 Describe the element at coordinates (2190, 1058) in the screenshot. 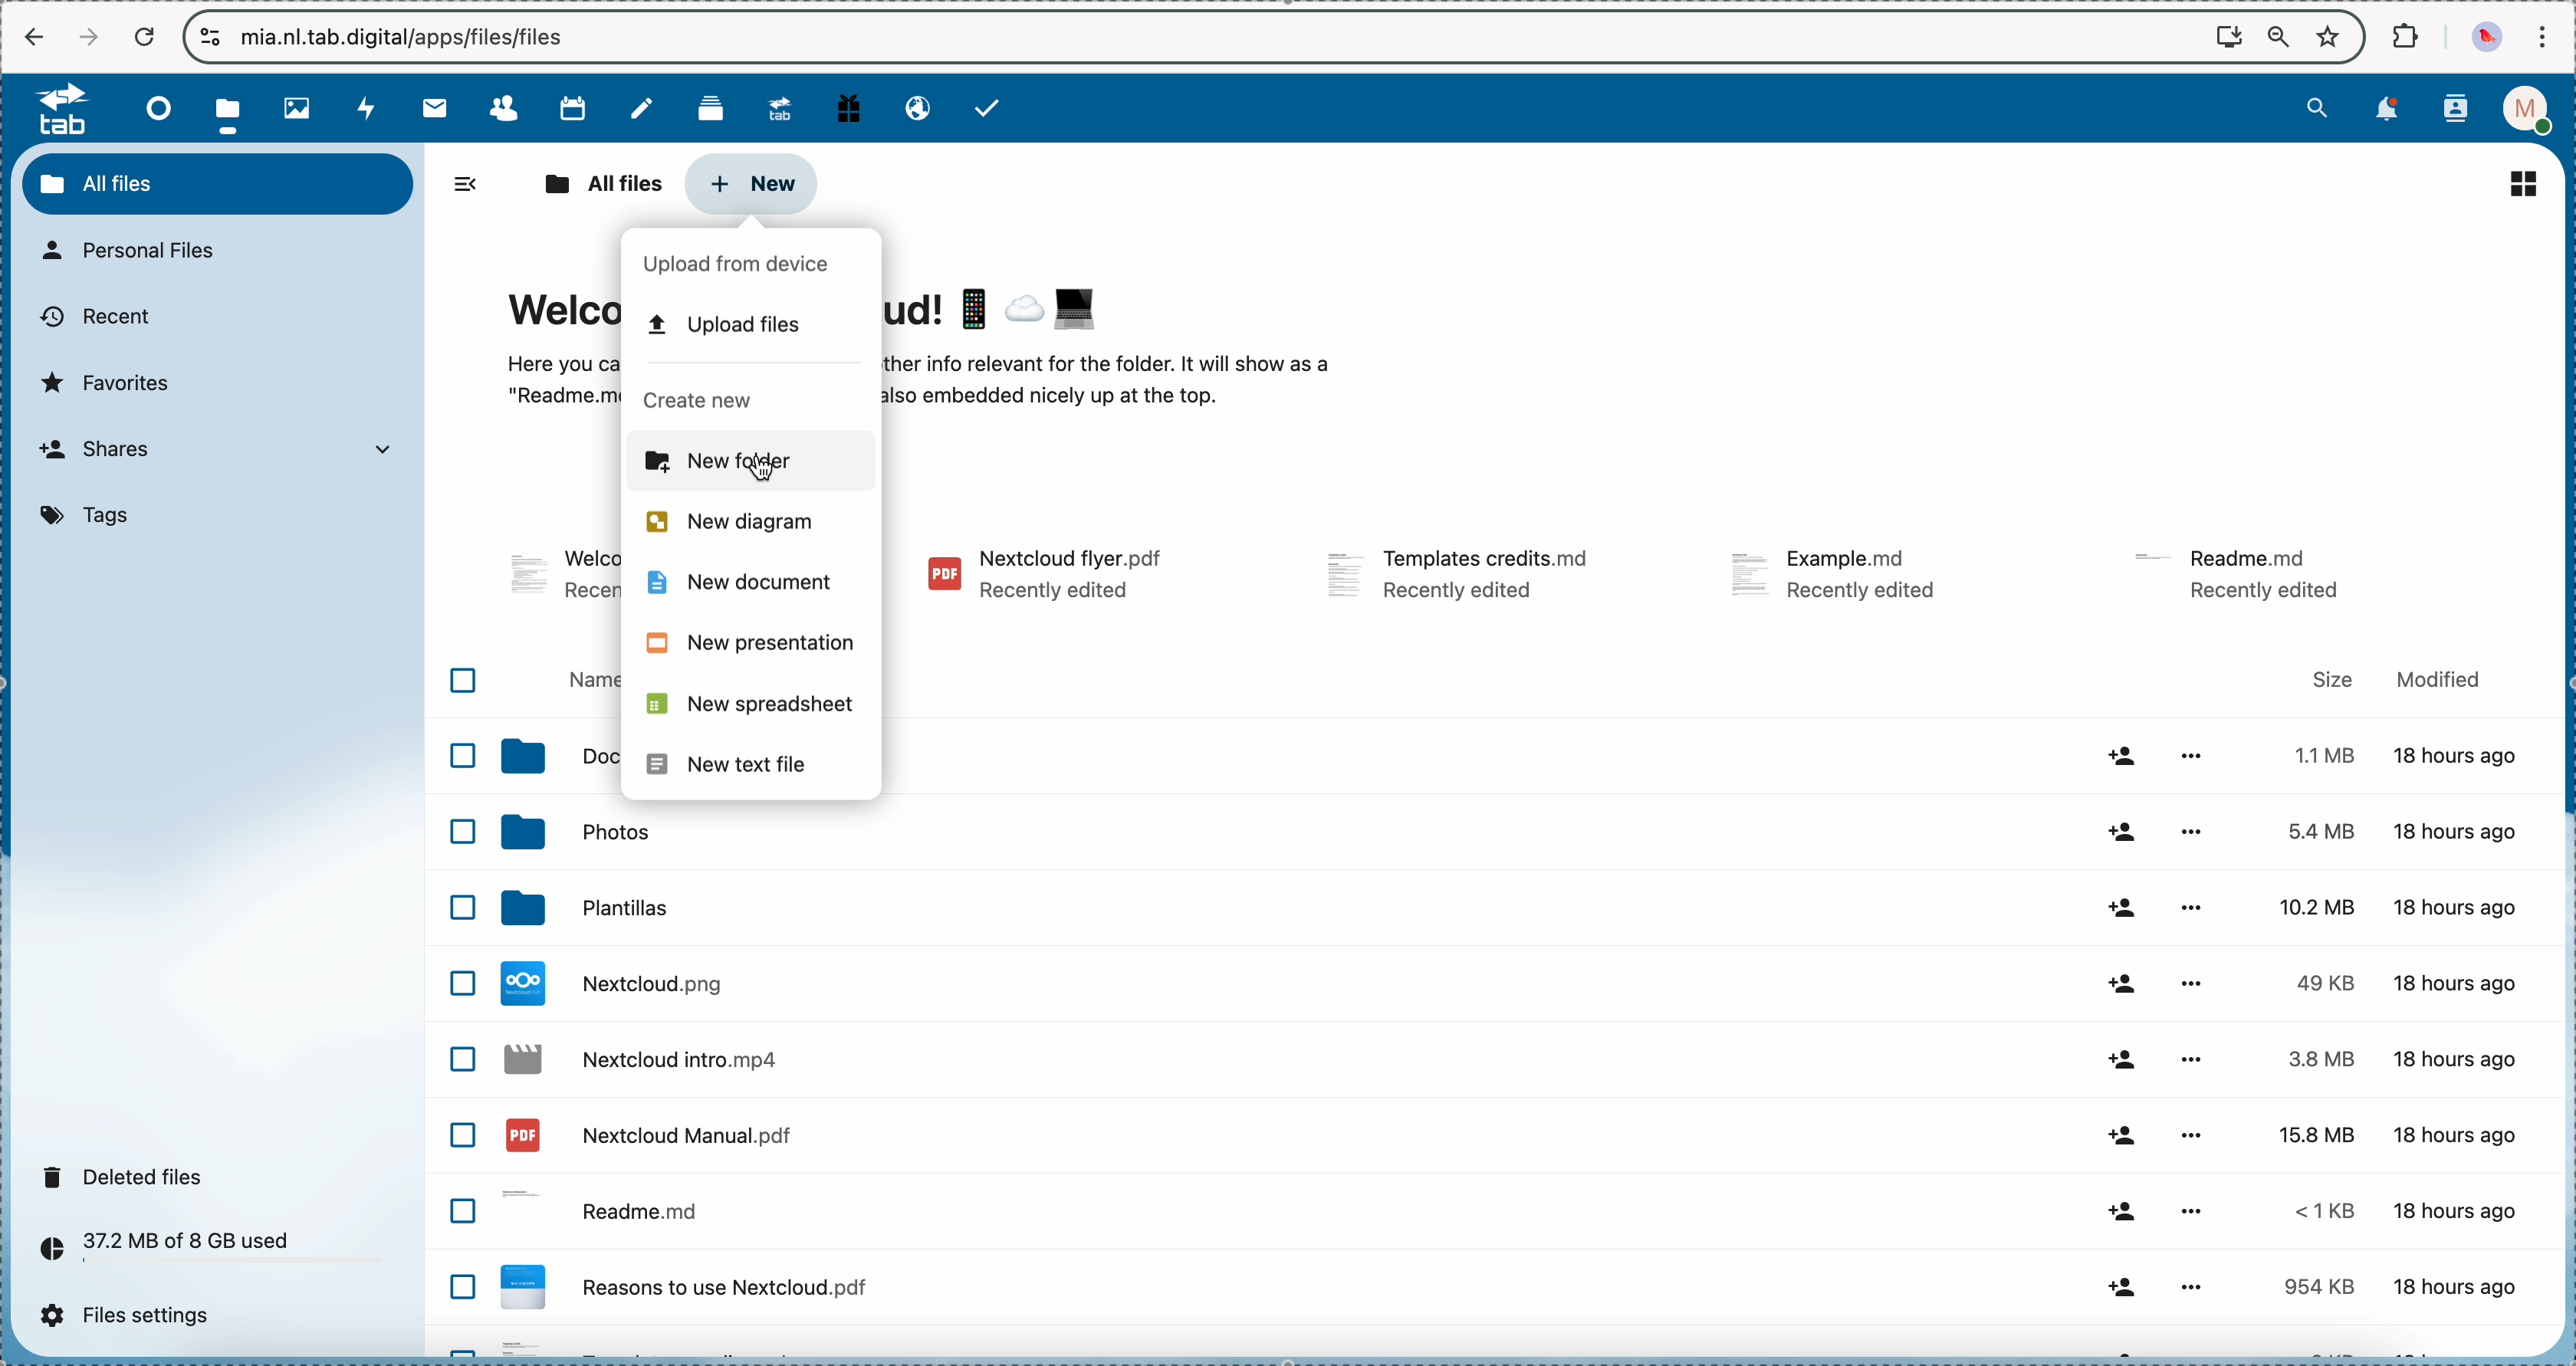

I see `more options` at that location.